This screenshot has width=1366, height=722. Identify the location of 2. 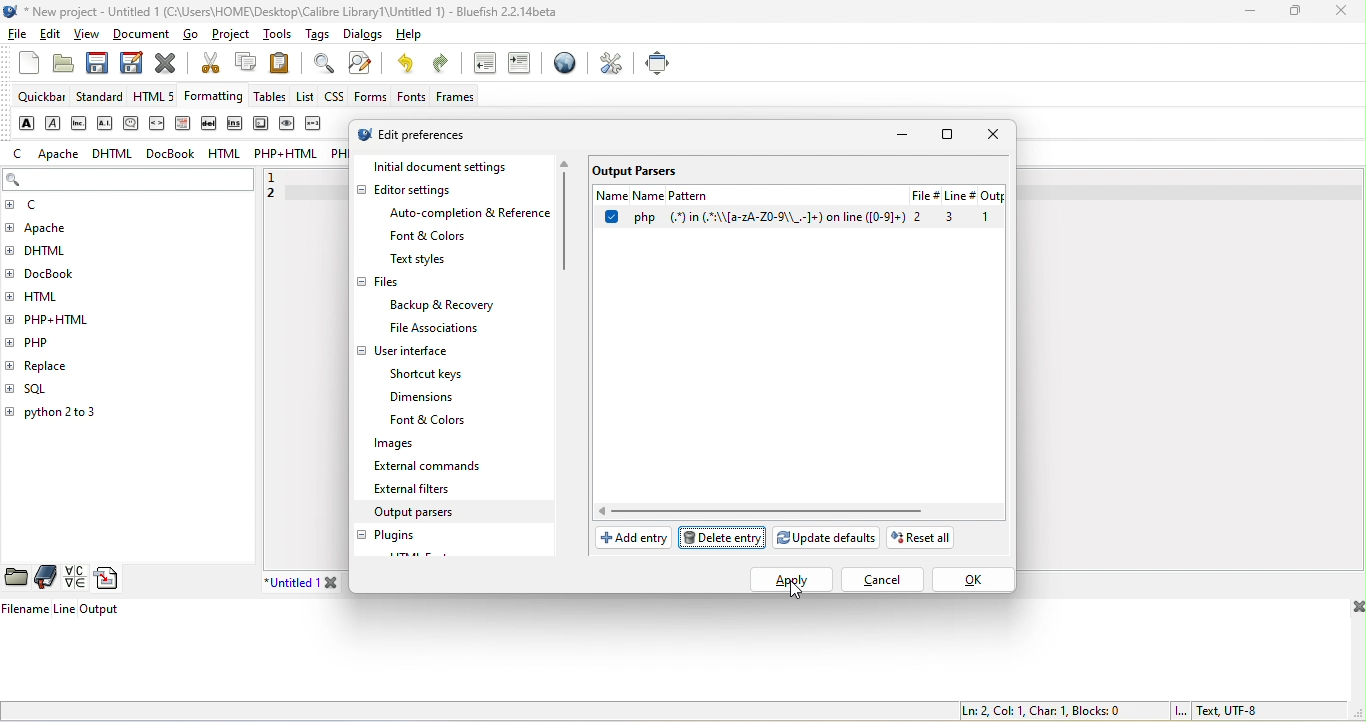
(277, 196).